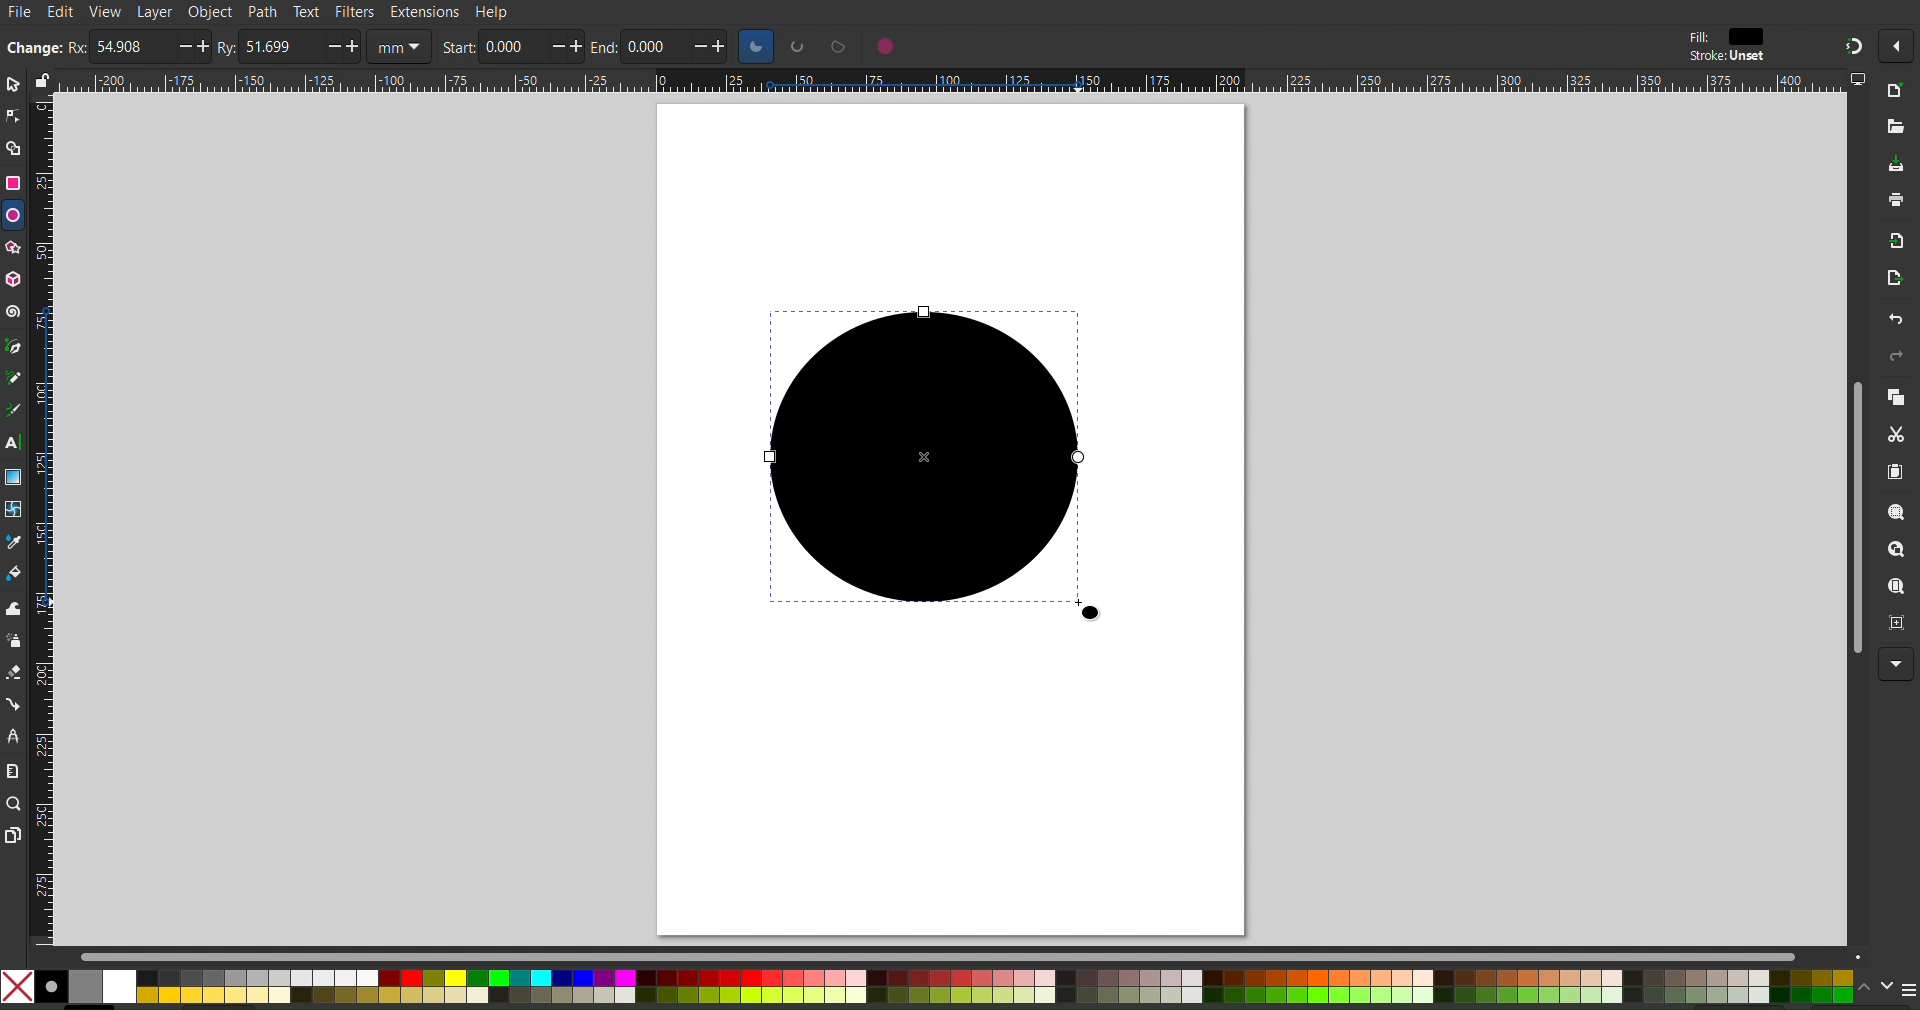  Describe the element at coordinates (61, 12) in the screenshot. I see `Edit` at that location.